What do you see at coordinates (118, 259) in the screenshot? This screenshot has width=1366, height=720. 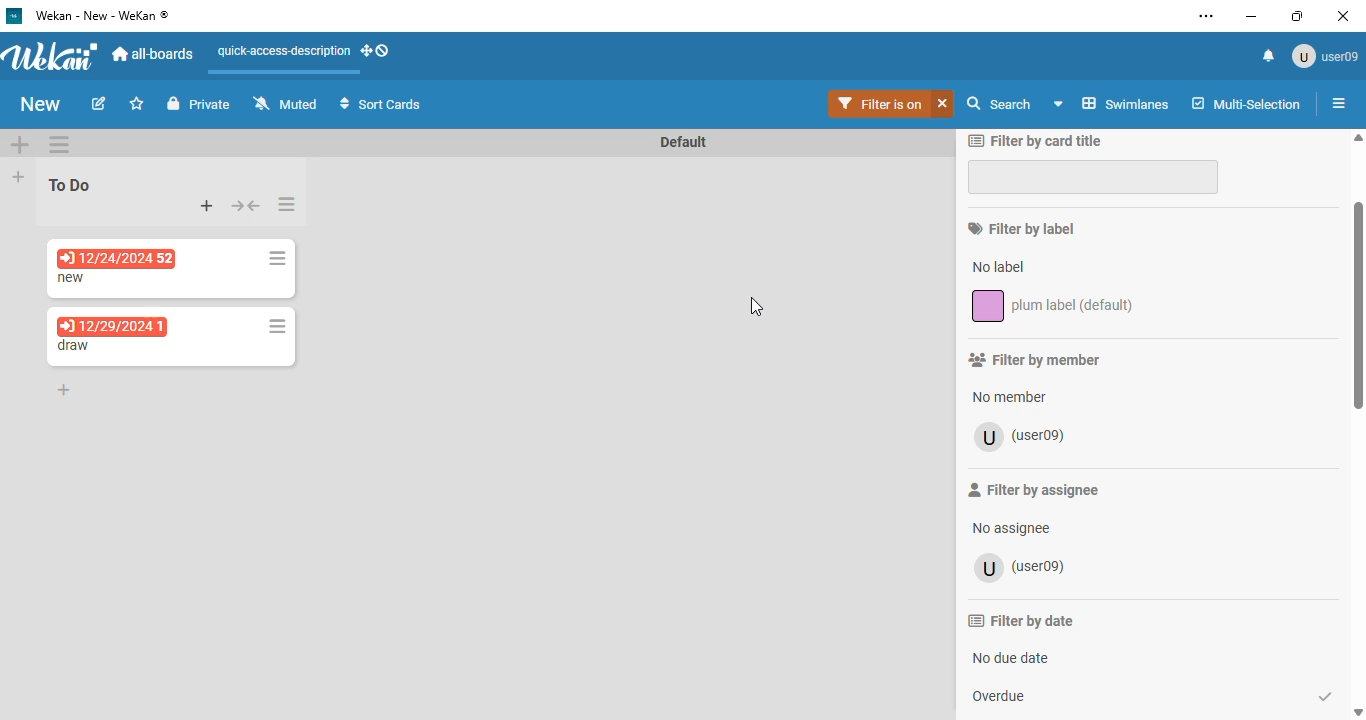 I see `12/24/2024 52` at bounding box center [118, 259].